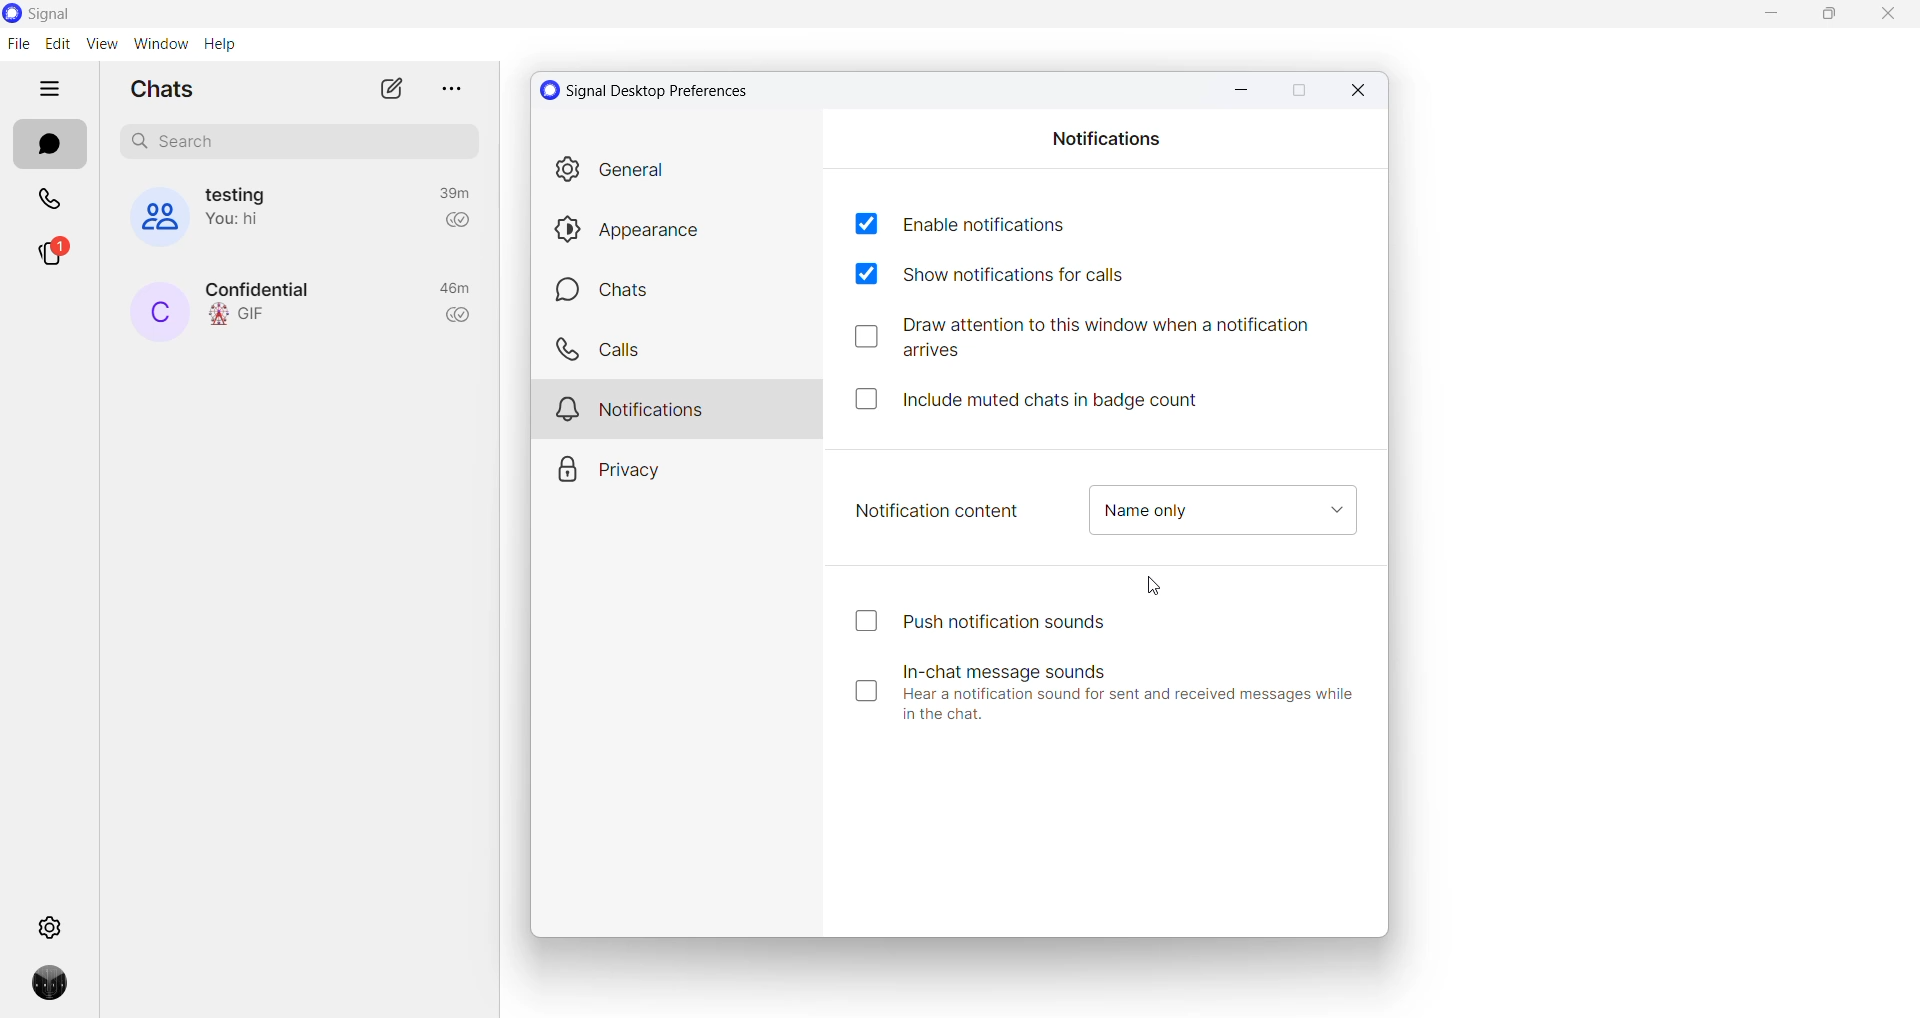  I want to click on notification, so click(681, 405).